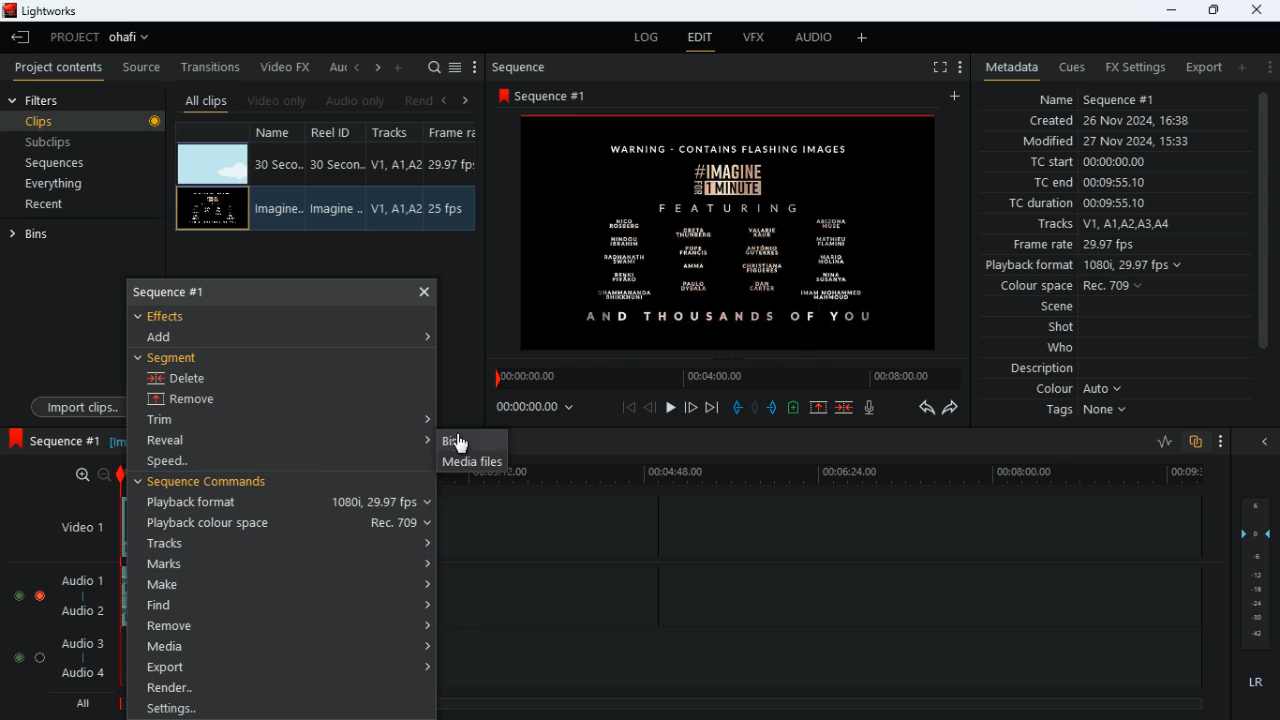 The image size is (1280, 720). What do you see at coordinates (432, 337) in the screenshot?
I see `Accordion` at bounding box center [432, 337].